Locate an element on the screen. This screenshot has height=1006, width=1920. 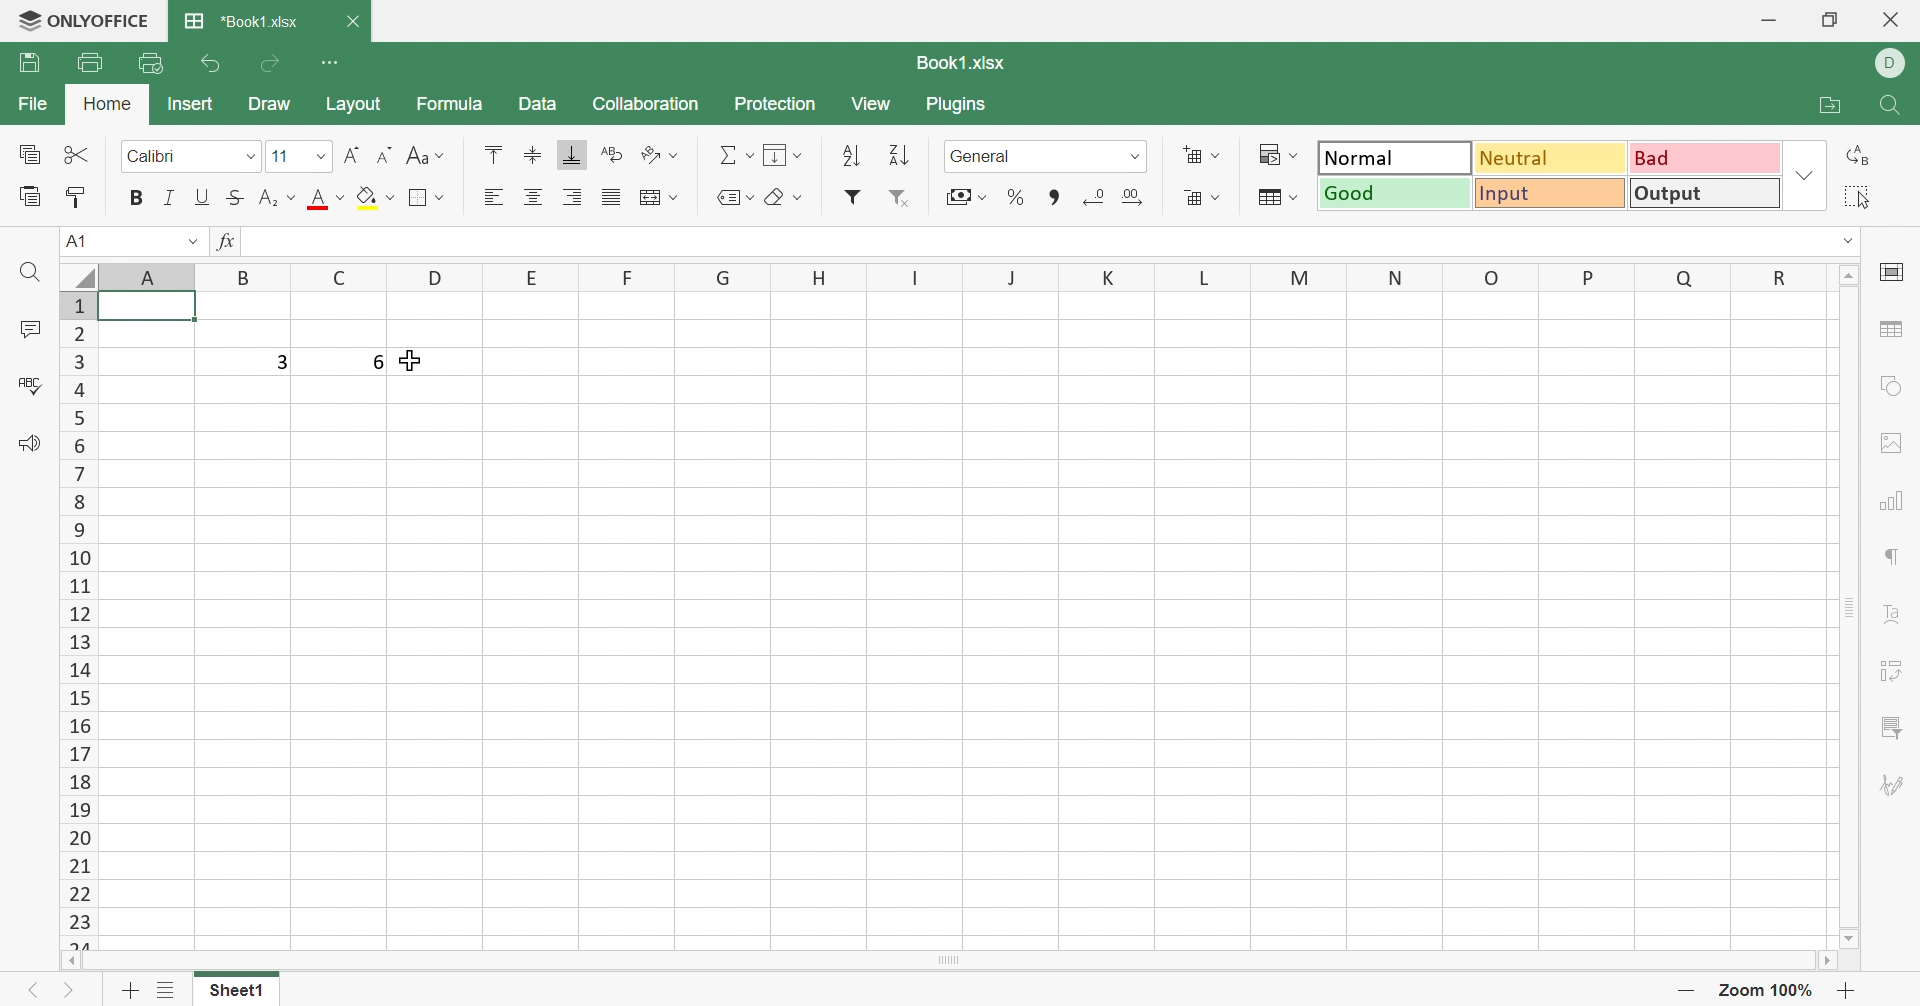
Align top is located at coordinates (534, 156).